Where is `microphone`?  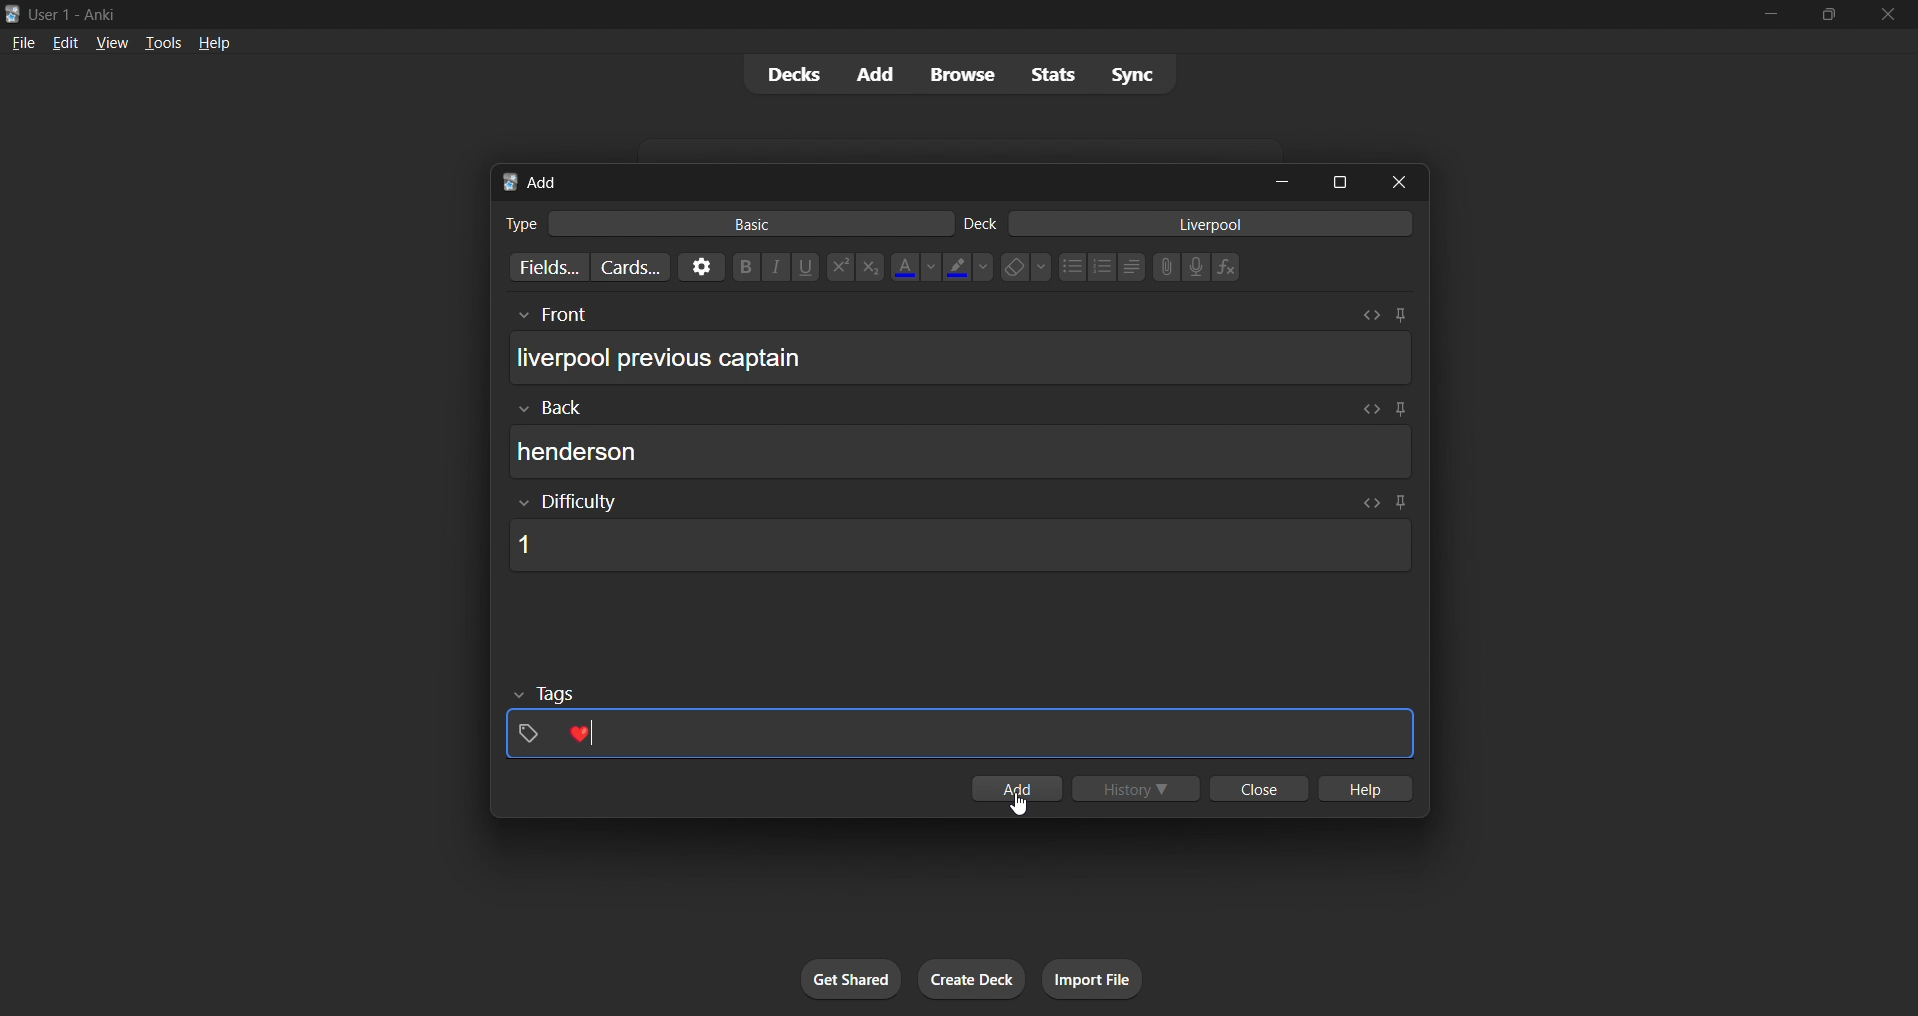 microphone is located at coordinates (1197, 268).